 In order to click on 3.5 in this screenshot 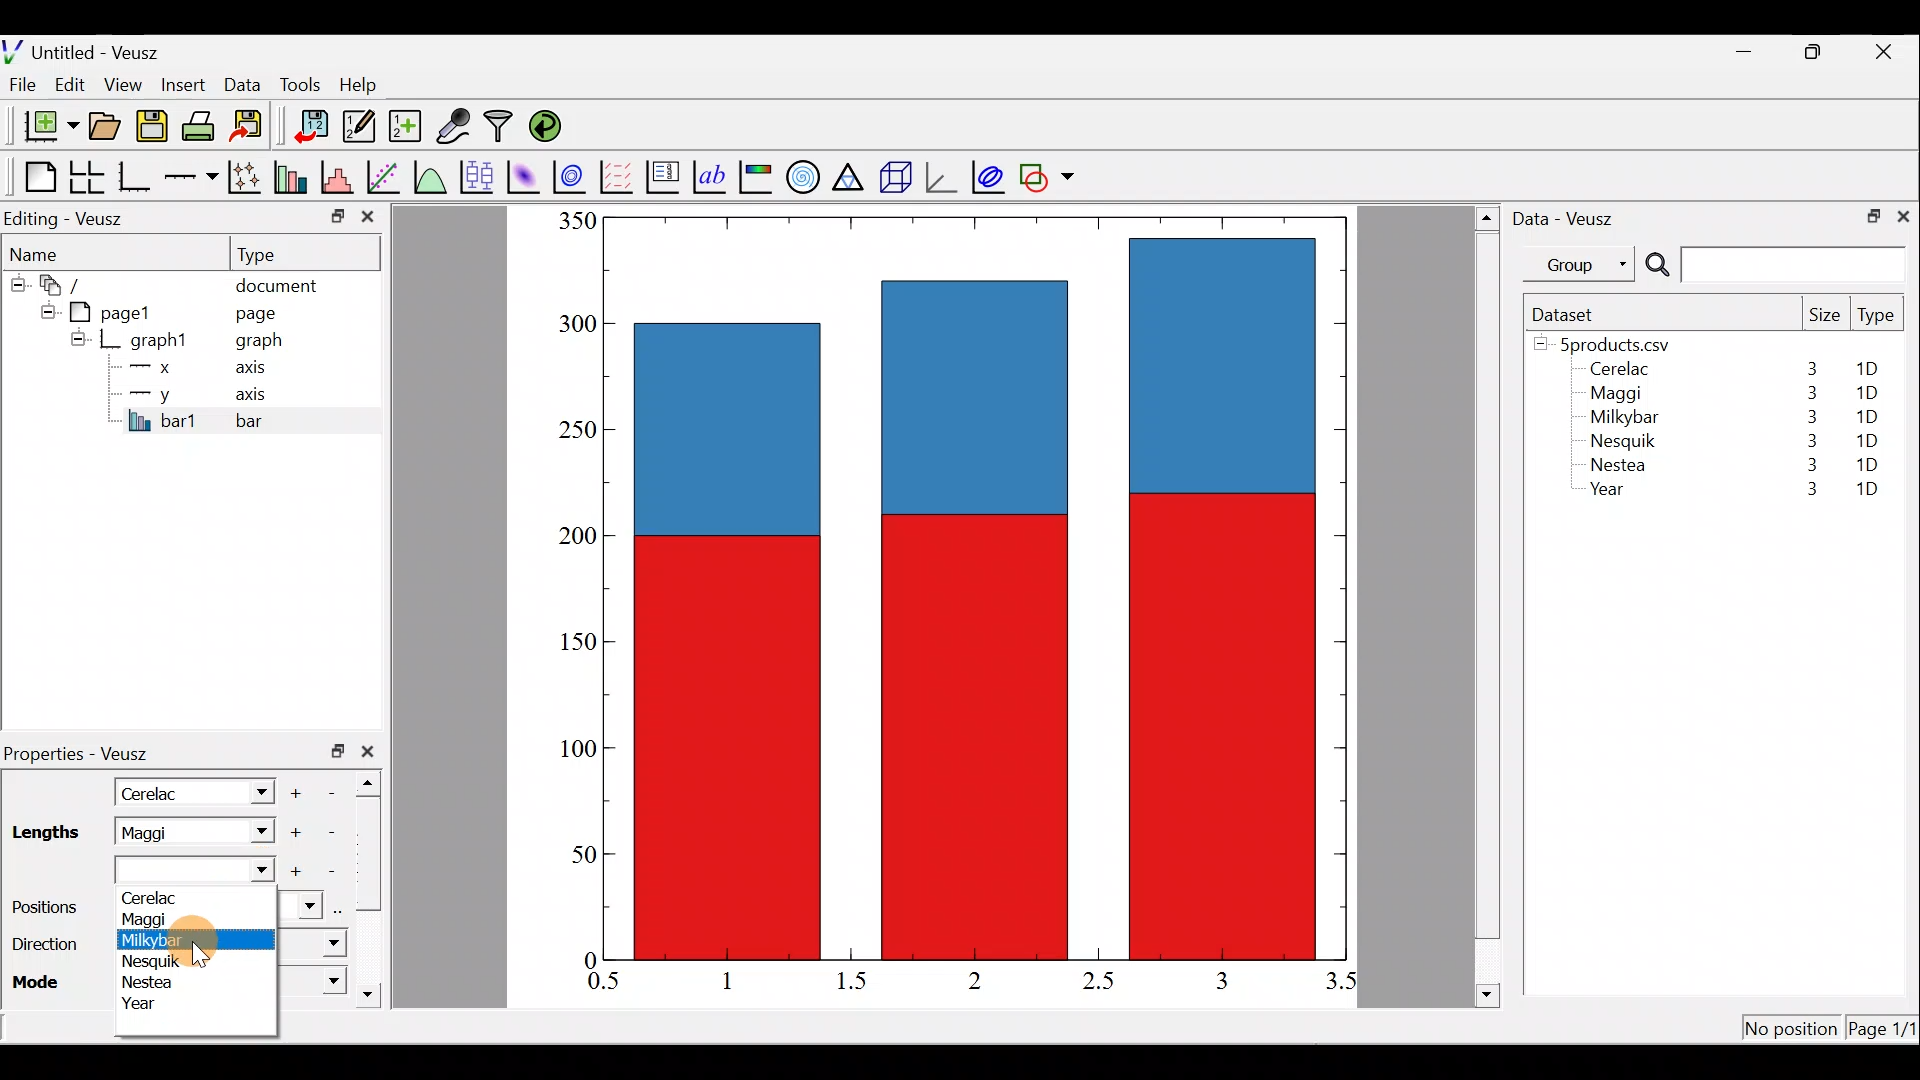, I will do `click(1343, 985)`.